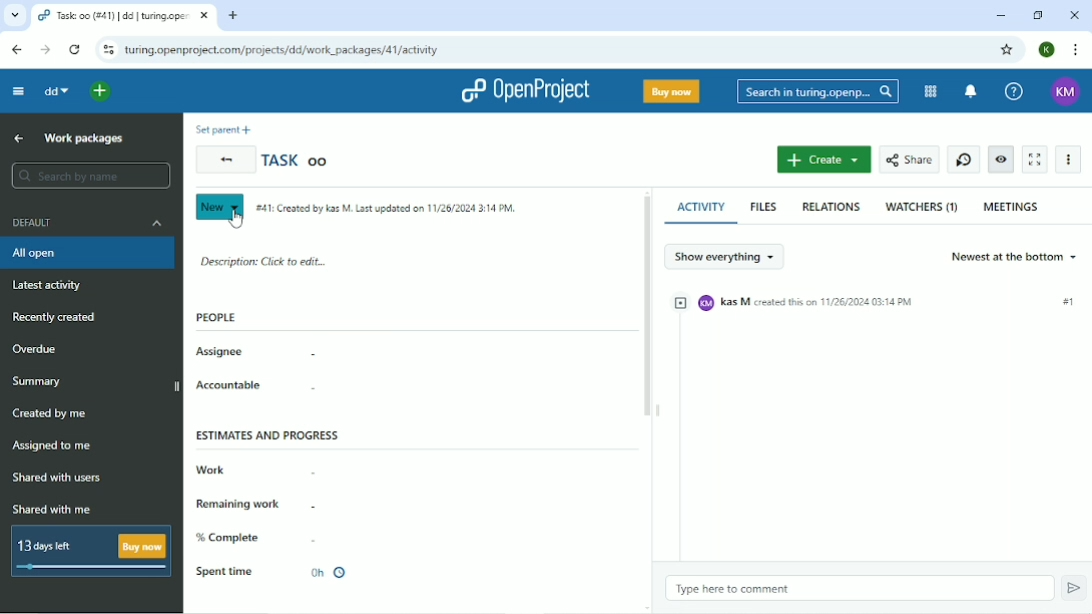 This screenshot has width=1092, height=614. I want to click on Start new timer, so click(964, 159).